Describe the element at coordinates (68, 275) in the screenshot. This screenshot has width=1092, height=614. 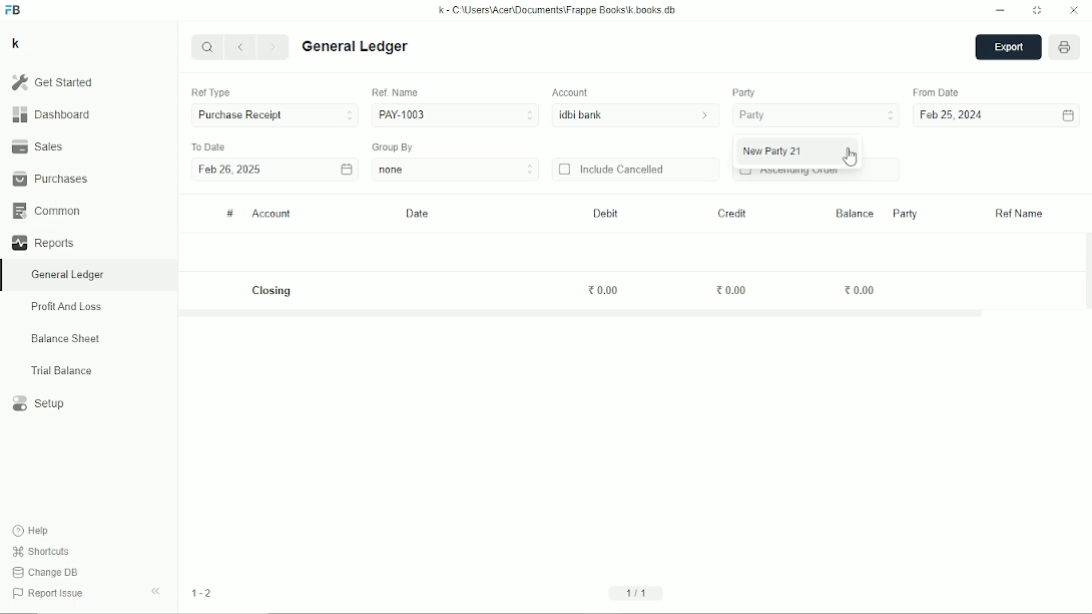
I see `General ledger` at that location.